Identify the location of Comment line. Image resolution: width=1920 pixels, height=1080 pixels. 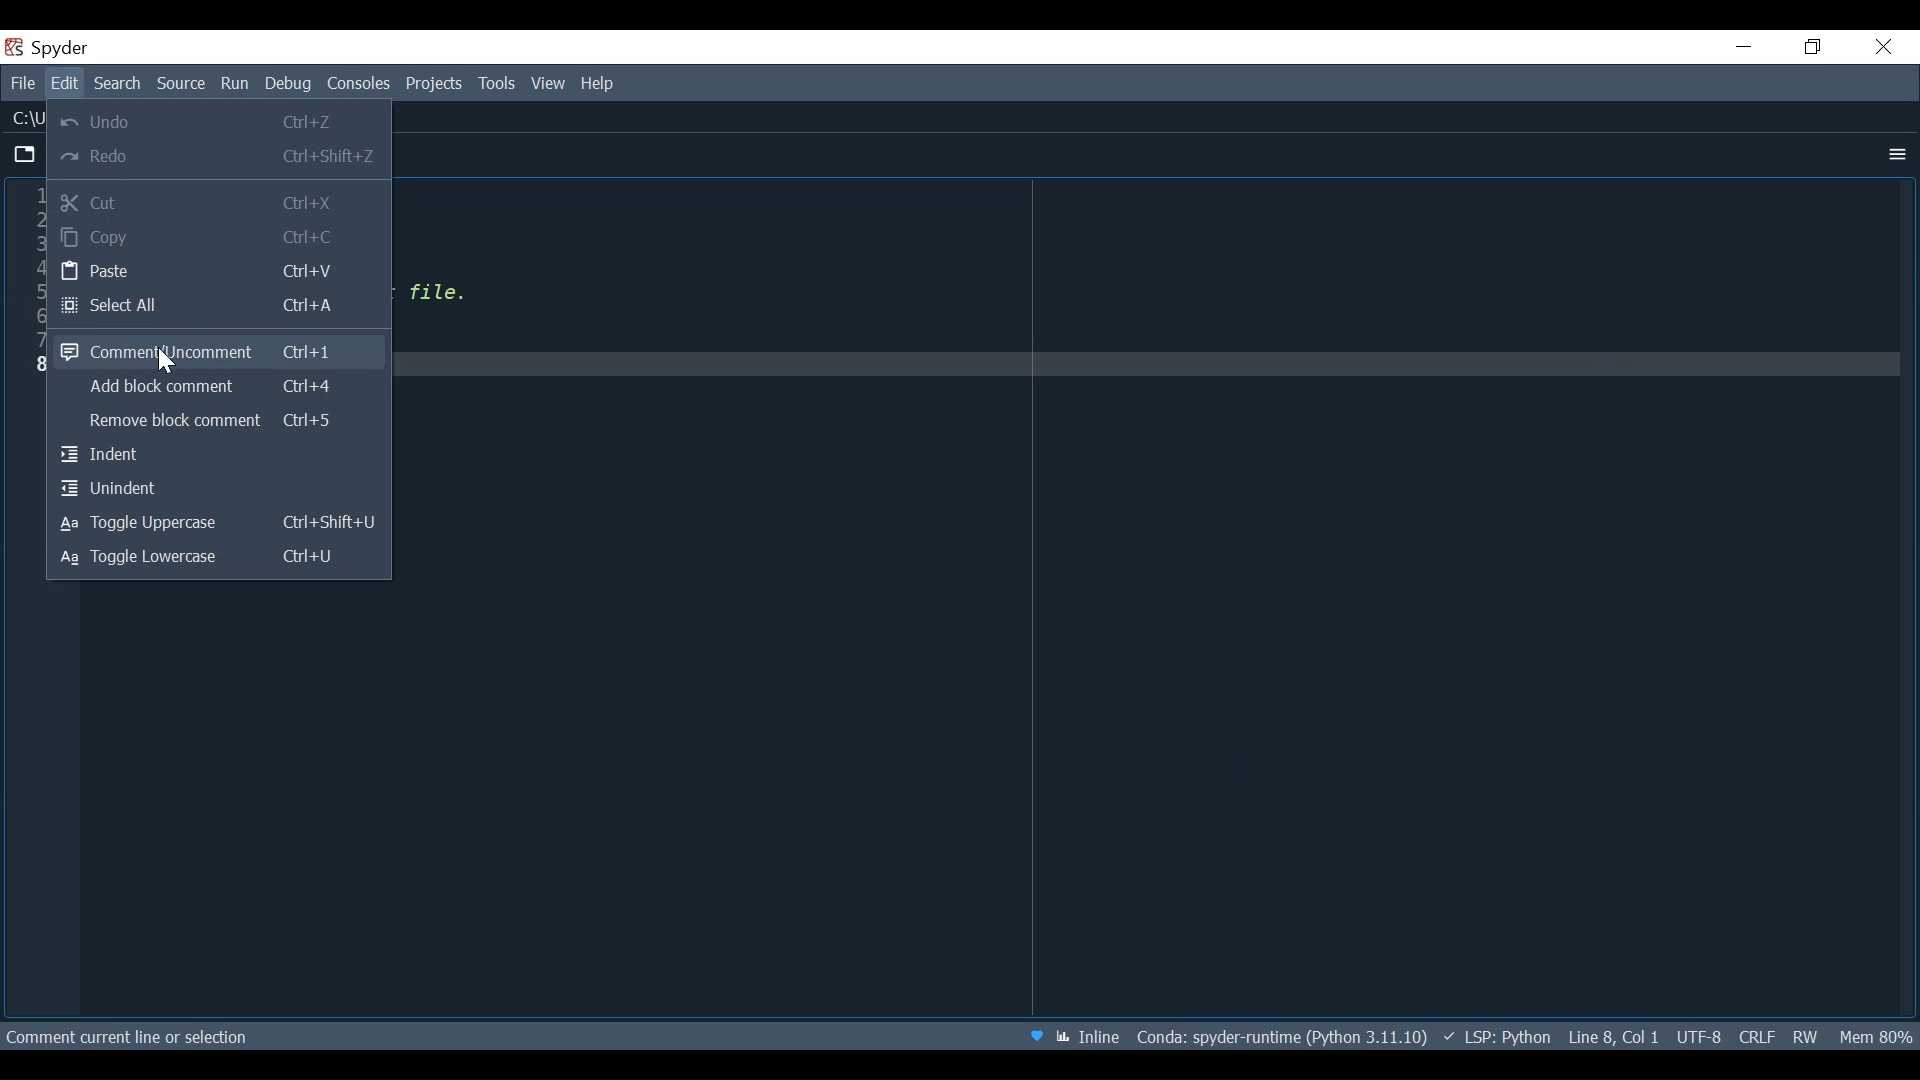
(238, 1030).